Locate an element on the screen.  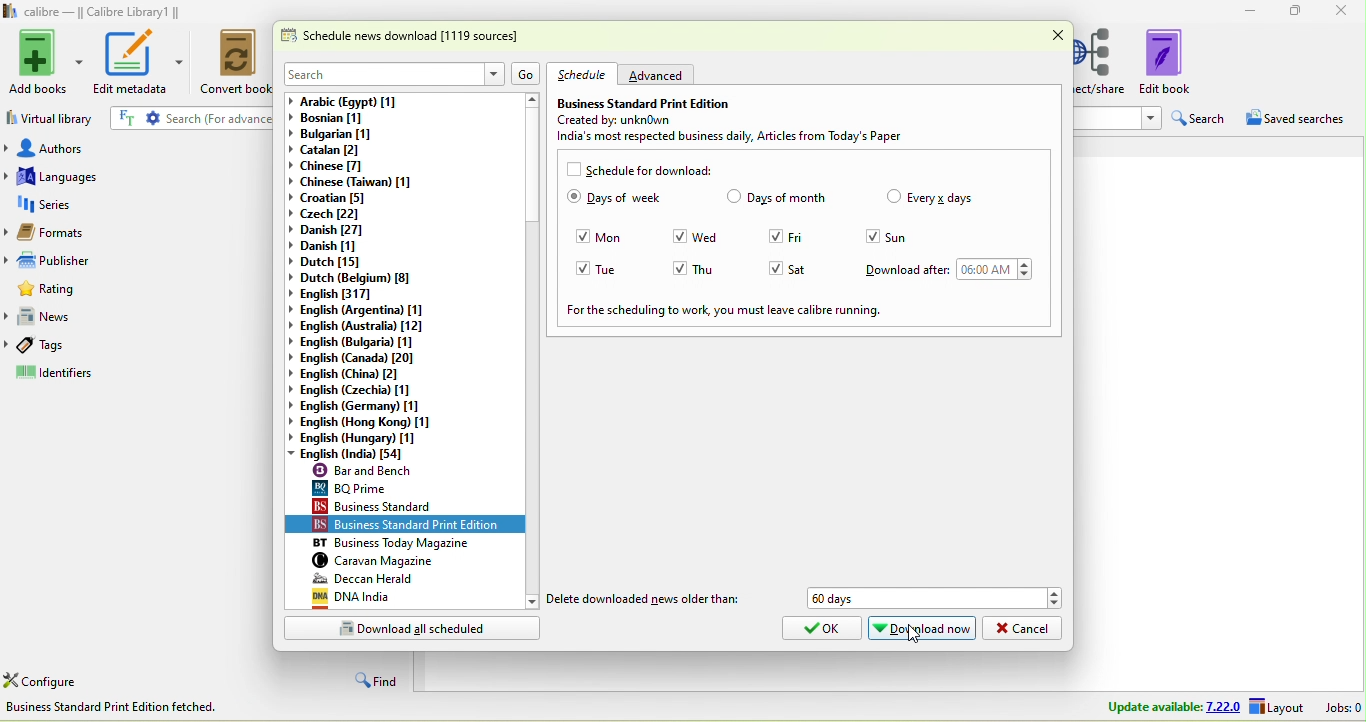
czech[22] is located at coordinates (332, 213).